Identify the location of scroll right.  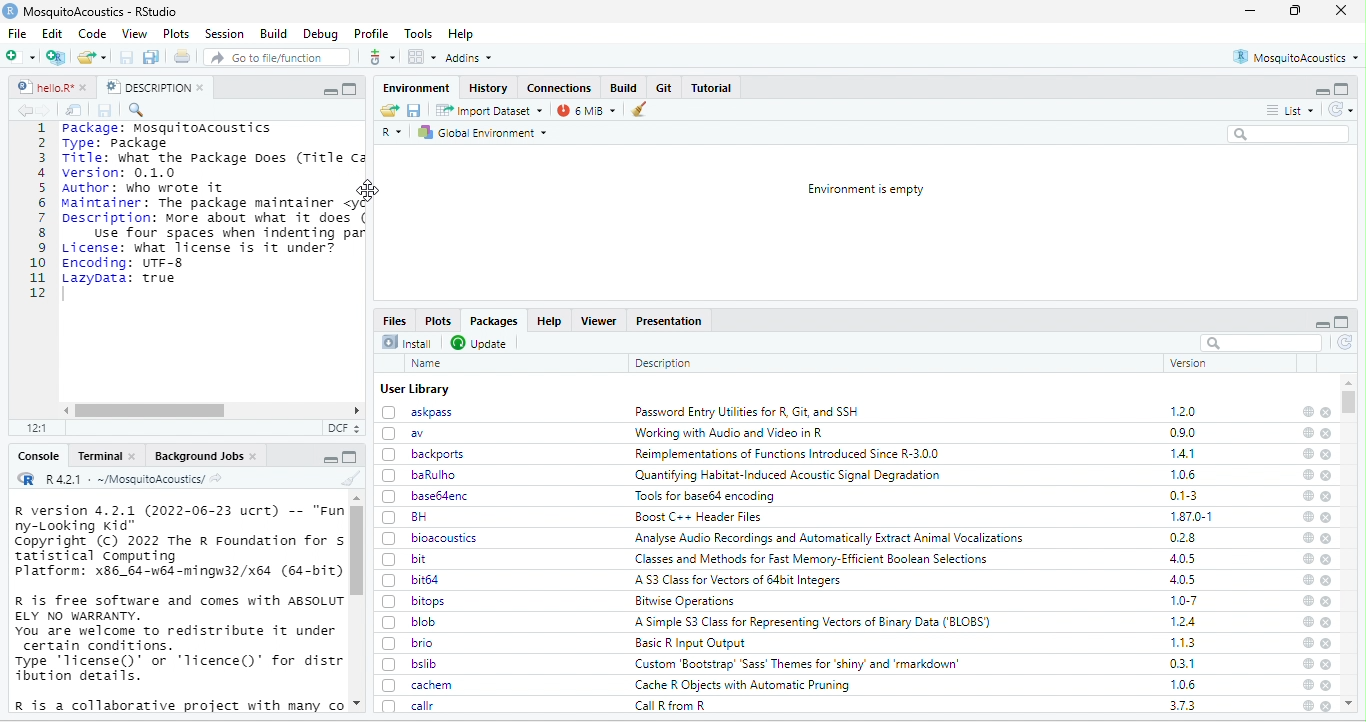
(355, 409).